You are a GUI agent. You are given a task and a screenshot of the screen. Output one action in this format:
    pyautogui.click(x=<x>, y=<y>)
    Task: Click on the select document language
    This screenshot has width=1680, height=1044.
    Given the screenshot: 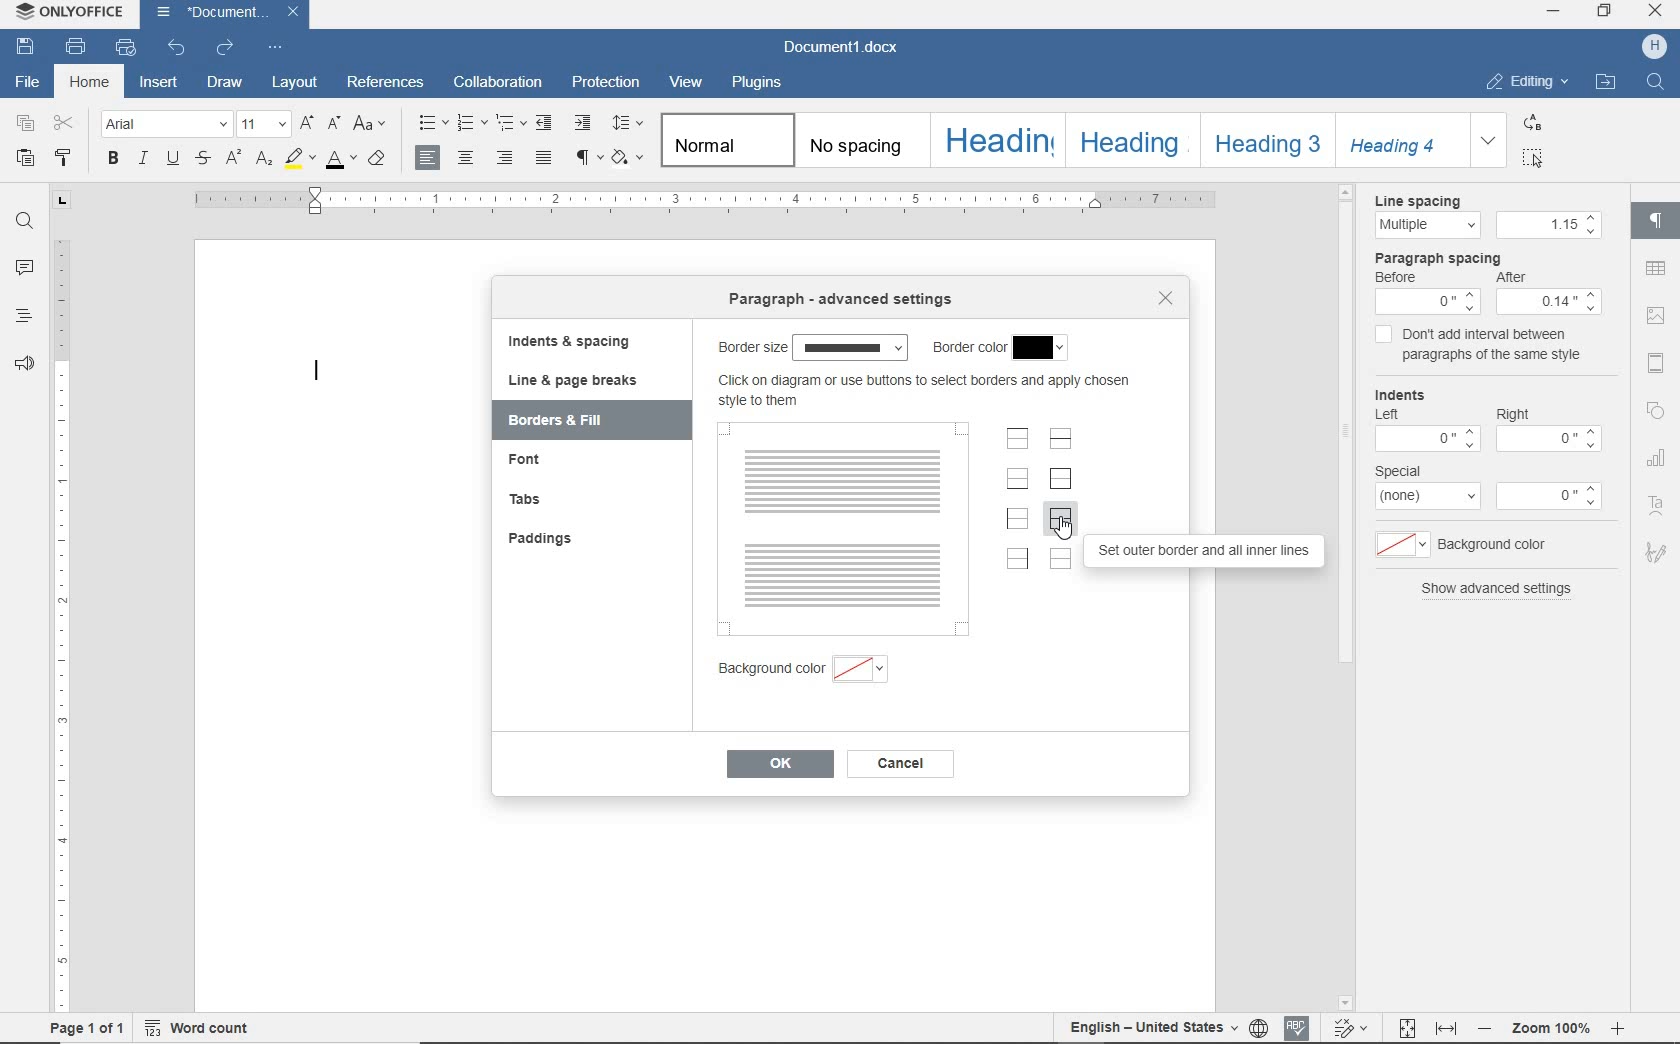 What is the action you would take?
    pyautogui.click(x=1258, y=1027)
    